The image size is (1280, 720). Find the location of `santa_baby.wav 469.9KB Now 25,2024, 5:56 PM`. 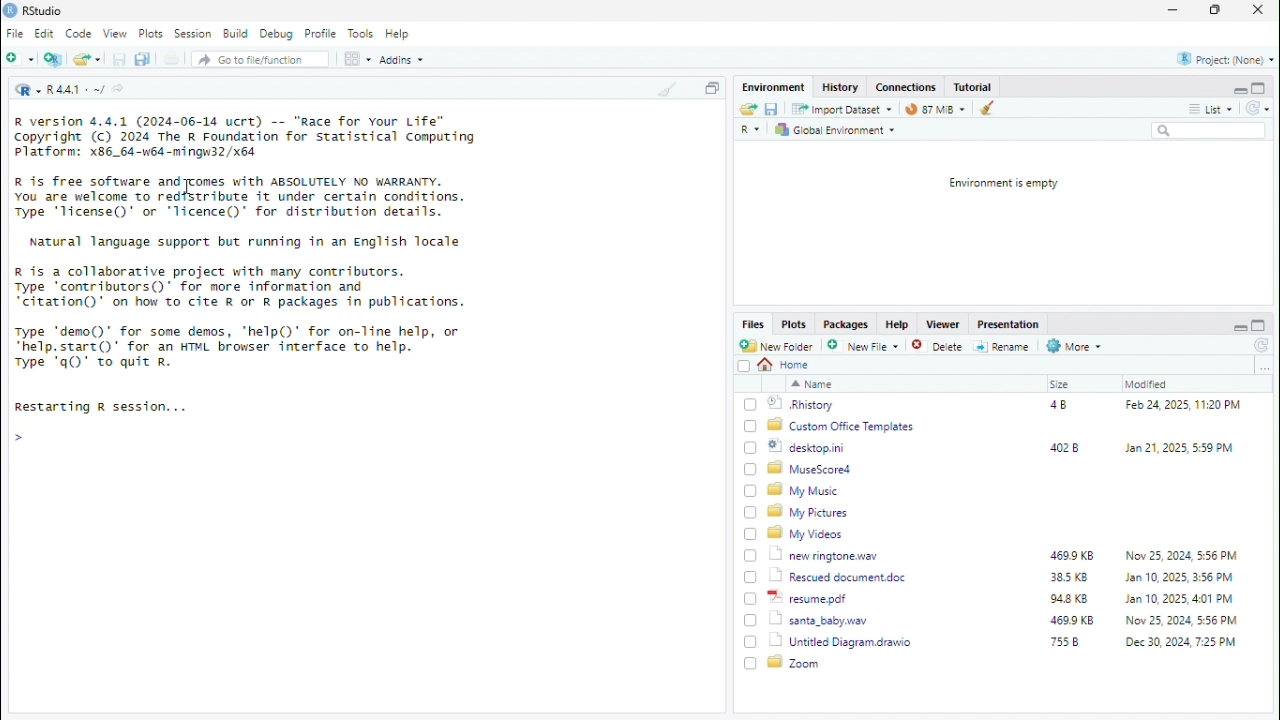

santa_baby.wav 469.9KB Now 25,2024, 5:56 PM is located at coordinates (1008, 619).